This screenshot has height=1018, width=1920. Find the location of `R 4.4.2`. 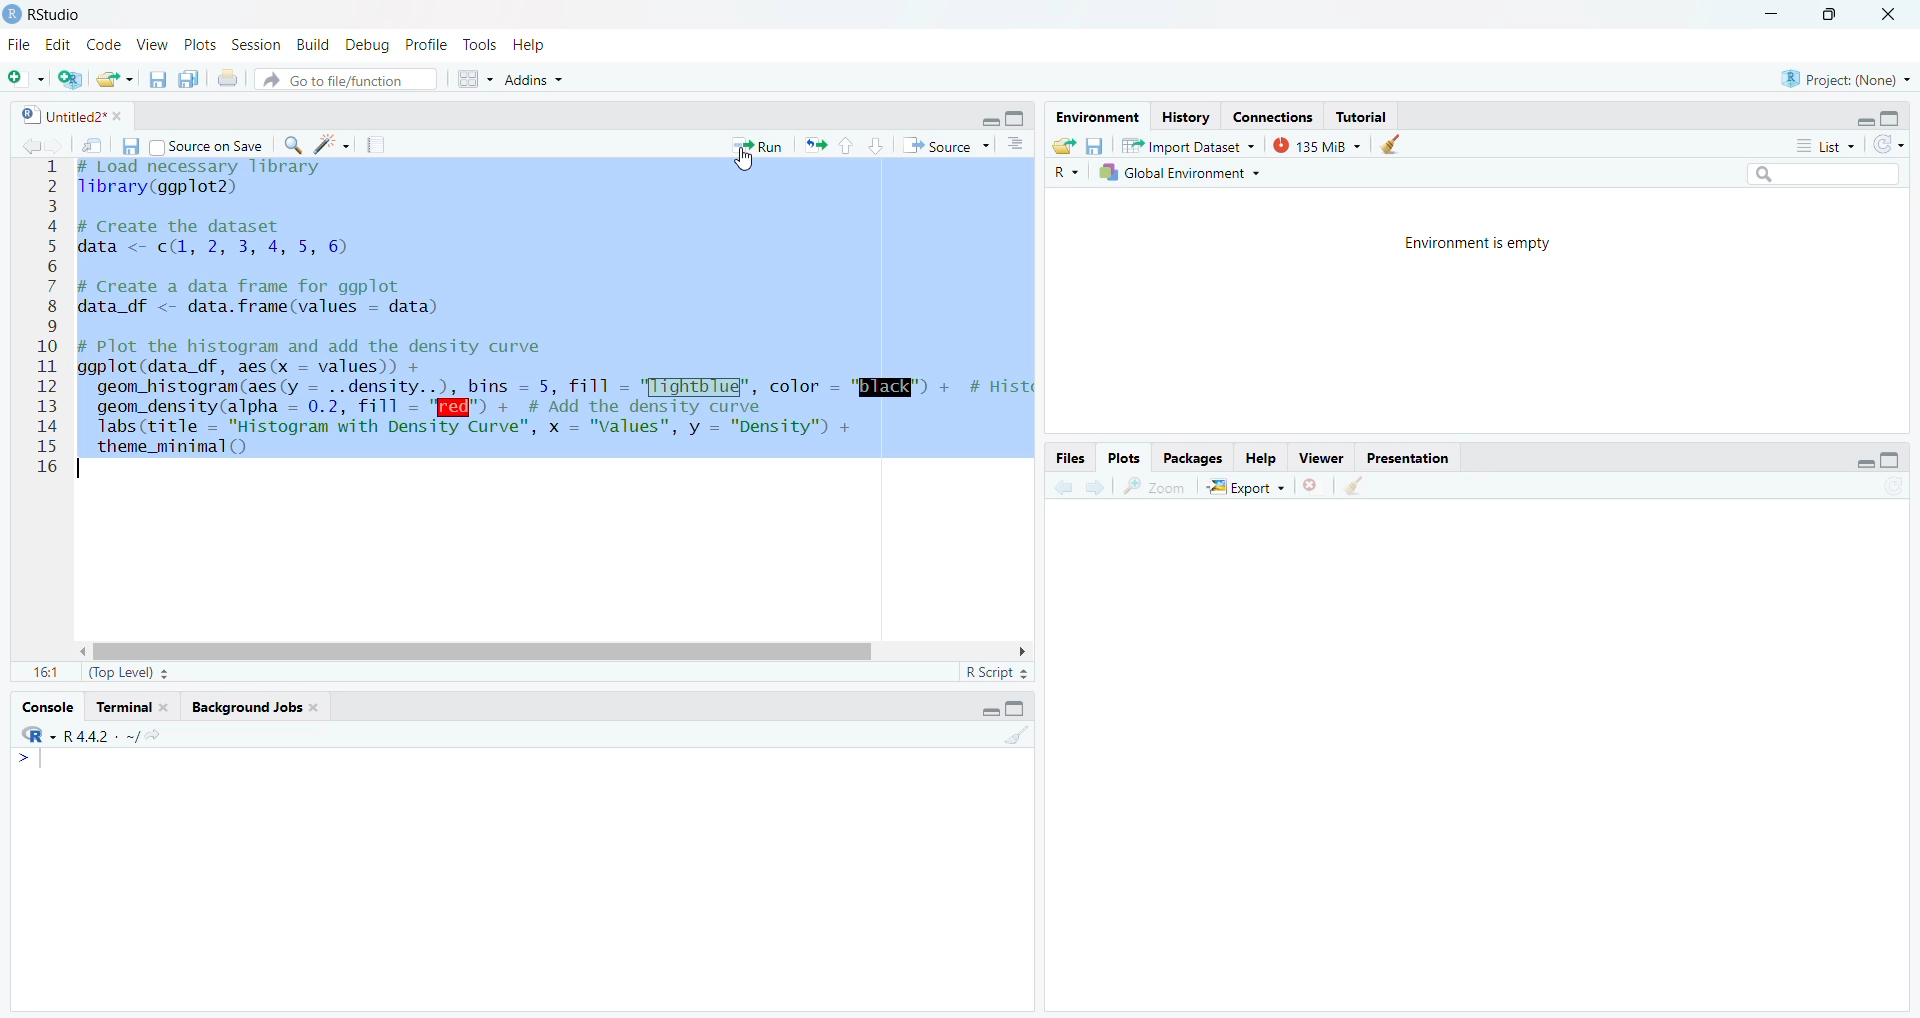

R 4.4.2 is located at coordinates (64, 734).